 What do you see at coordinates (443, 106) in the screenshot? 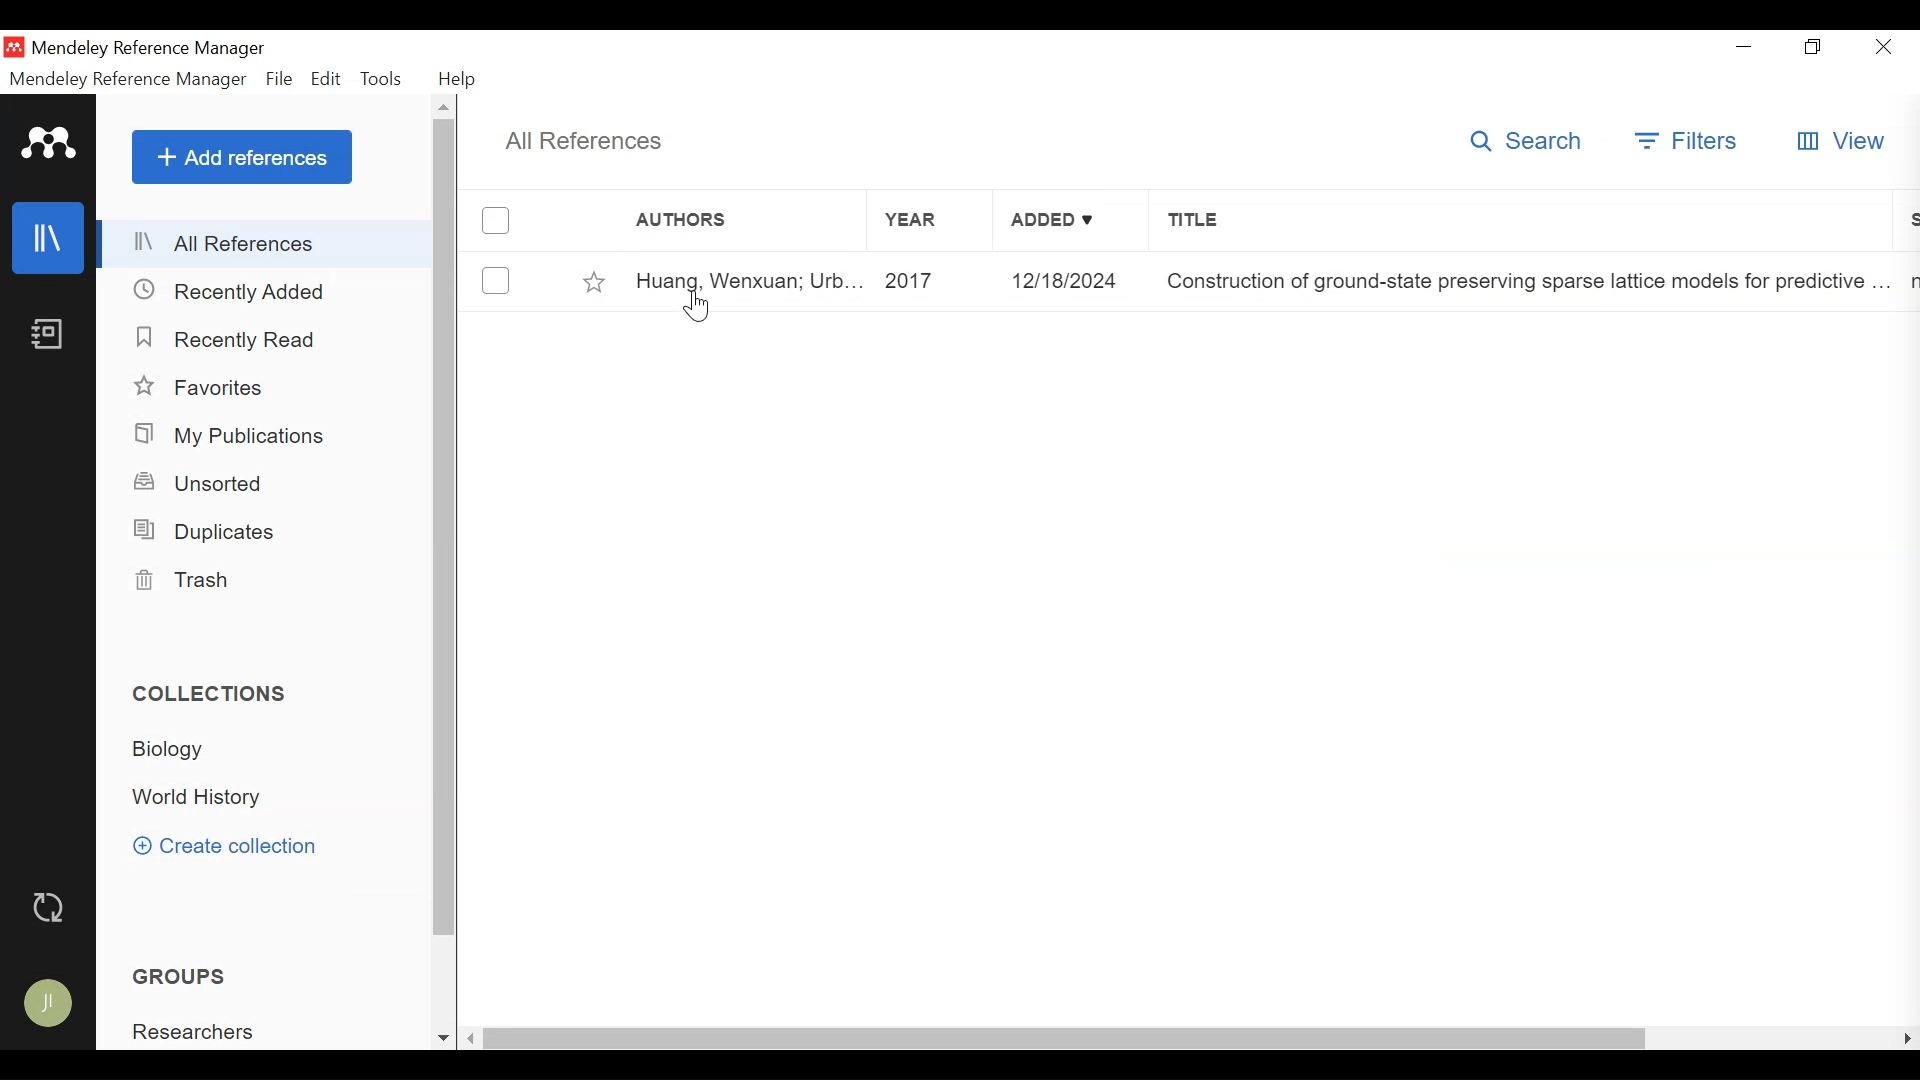
I see `Scroll up` at bounding box center [443, 106].